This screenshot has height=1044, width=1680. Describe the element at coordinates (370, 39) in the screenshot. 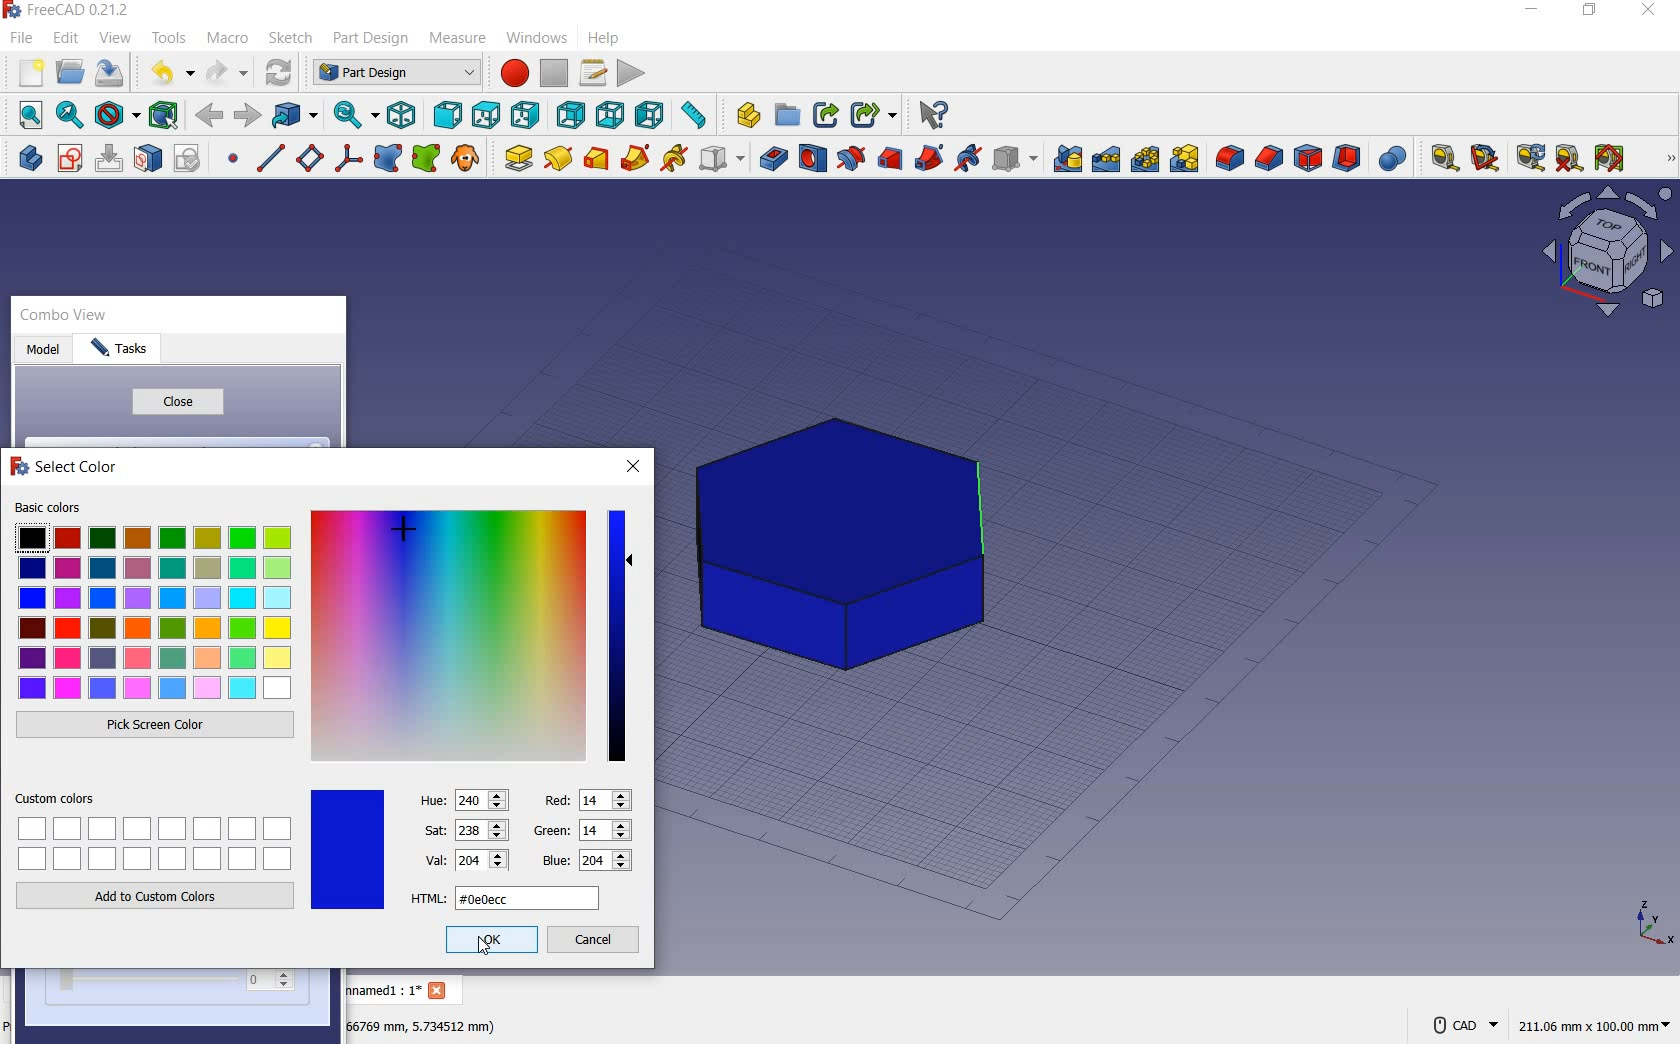

I see `part design` at that location.